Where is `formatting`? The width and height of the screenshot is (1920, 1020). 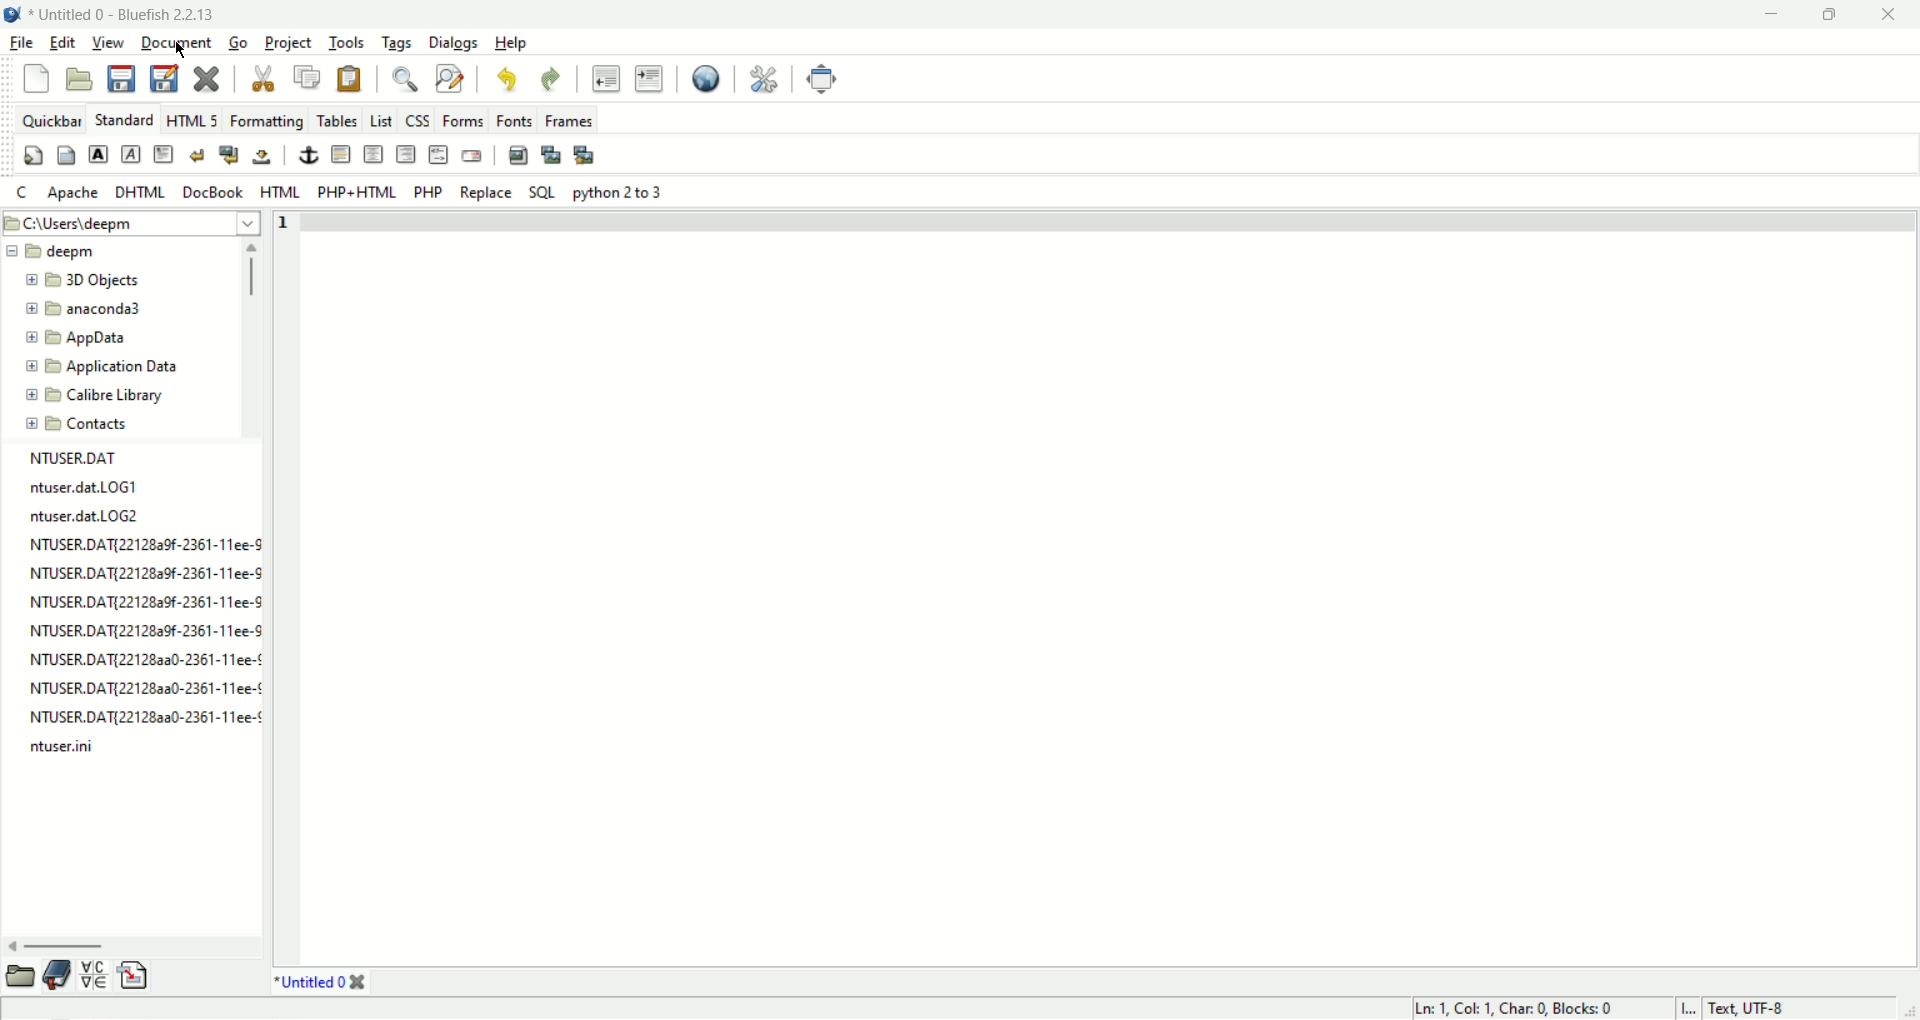
formatting is located at coordinates (267, 122).